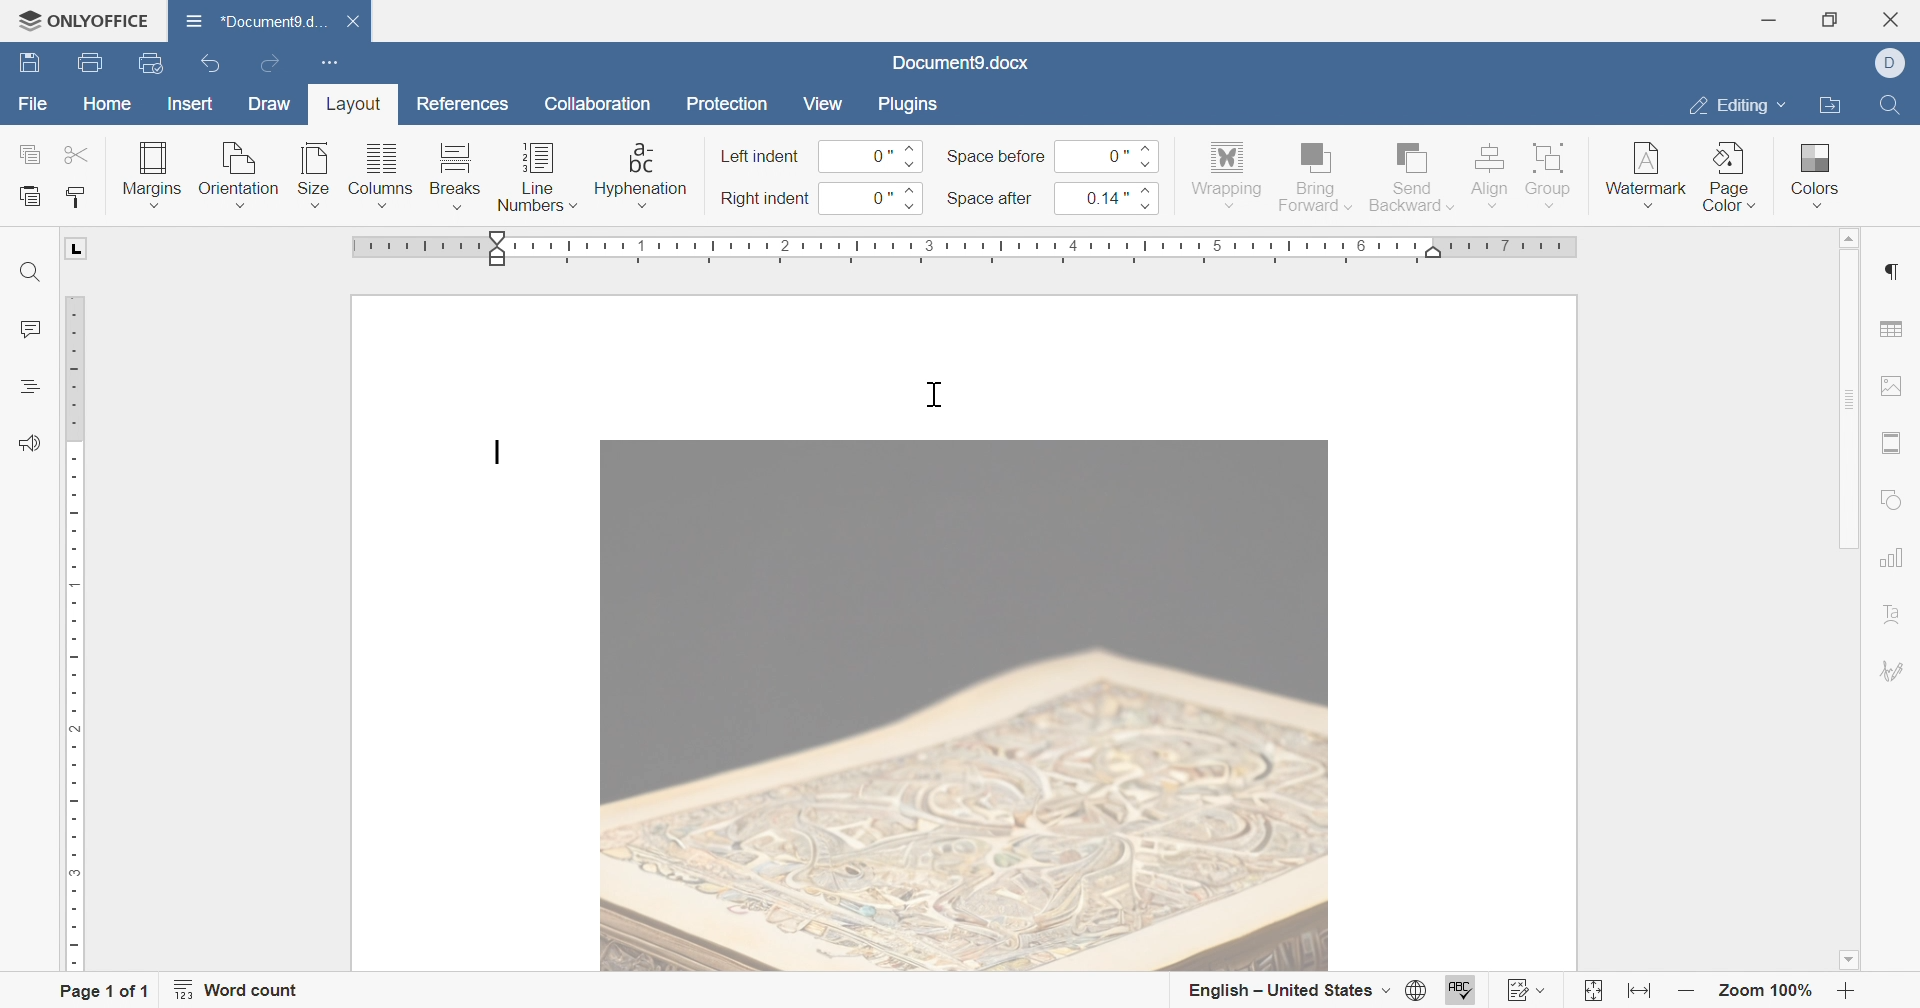 Image resolution: width=1920 pixels, height=1008 pixels. I want to click on header and footer settings, so click(1888, 443).